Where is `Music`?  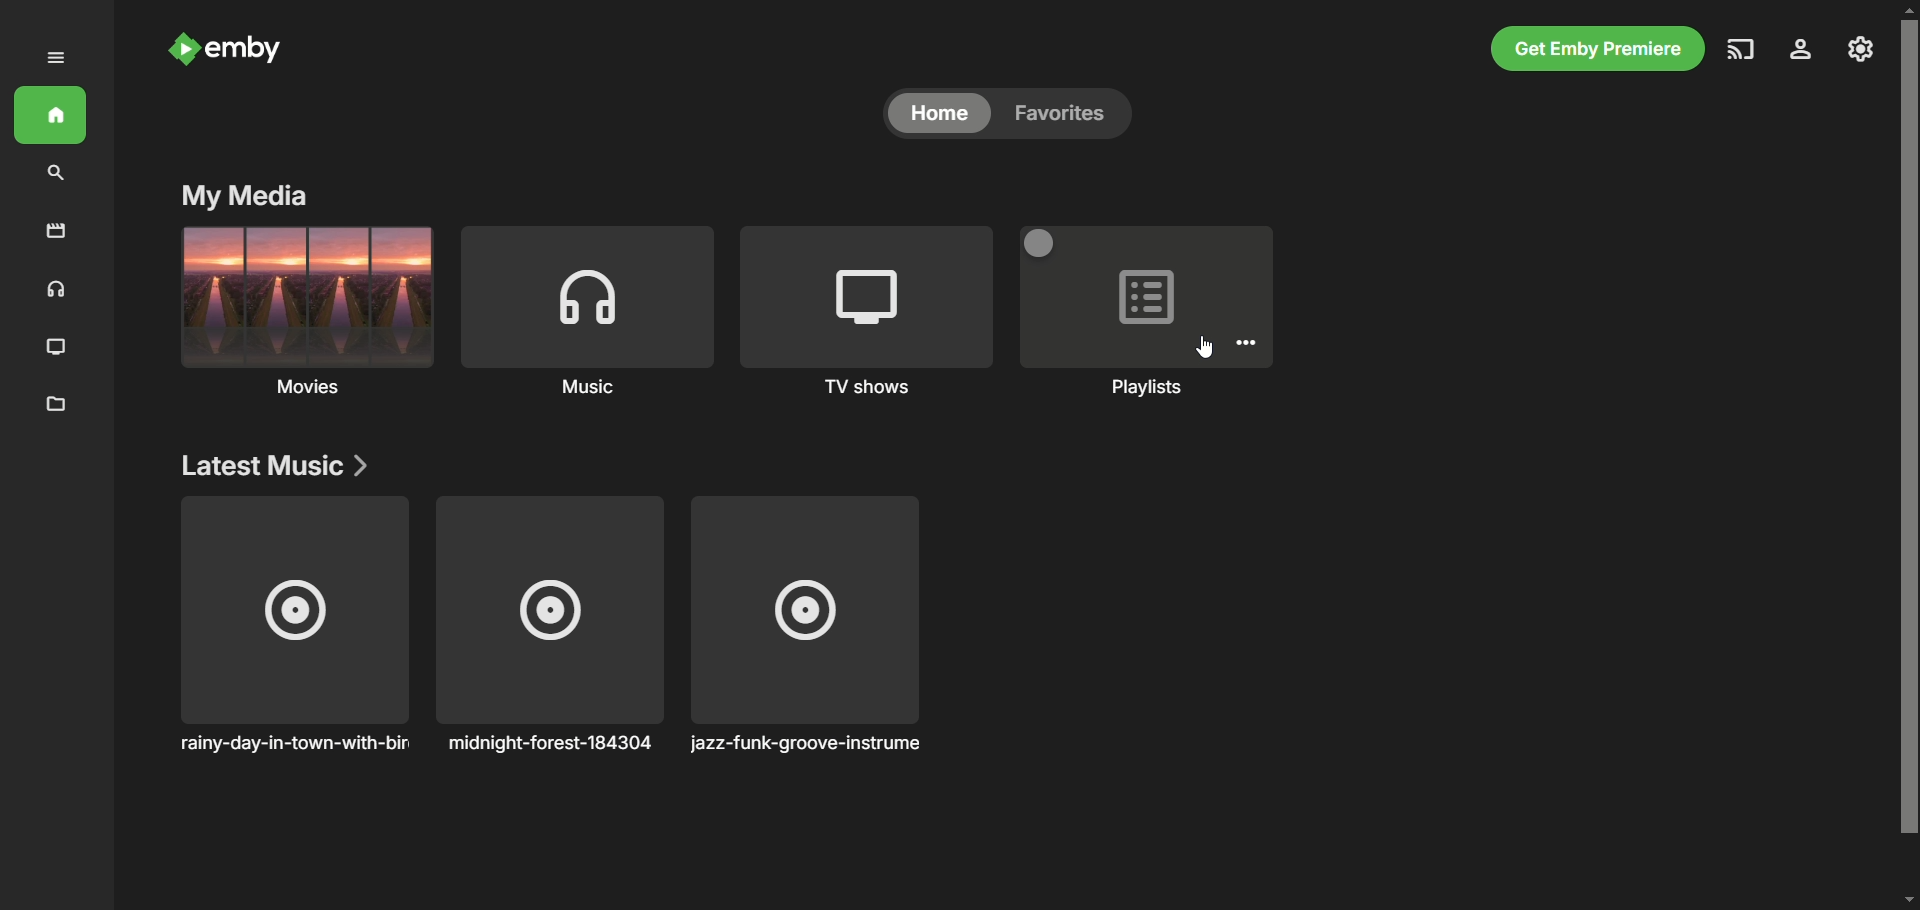 Music is located at coordinates (587, 312).